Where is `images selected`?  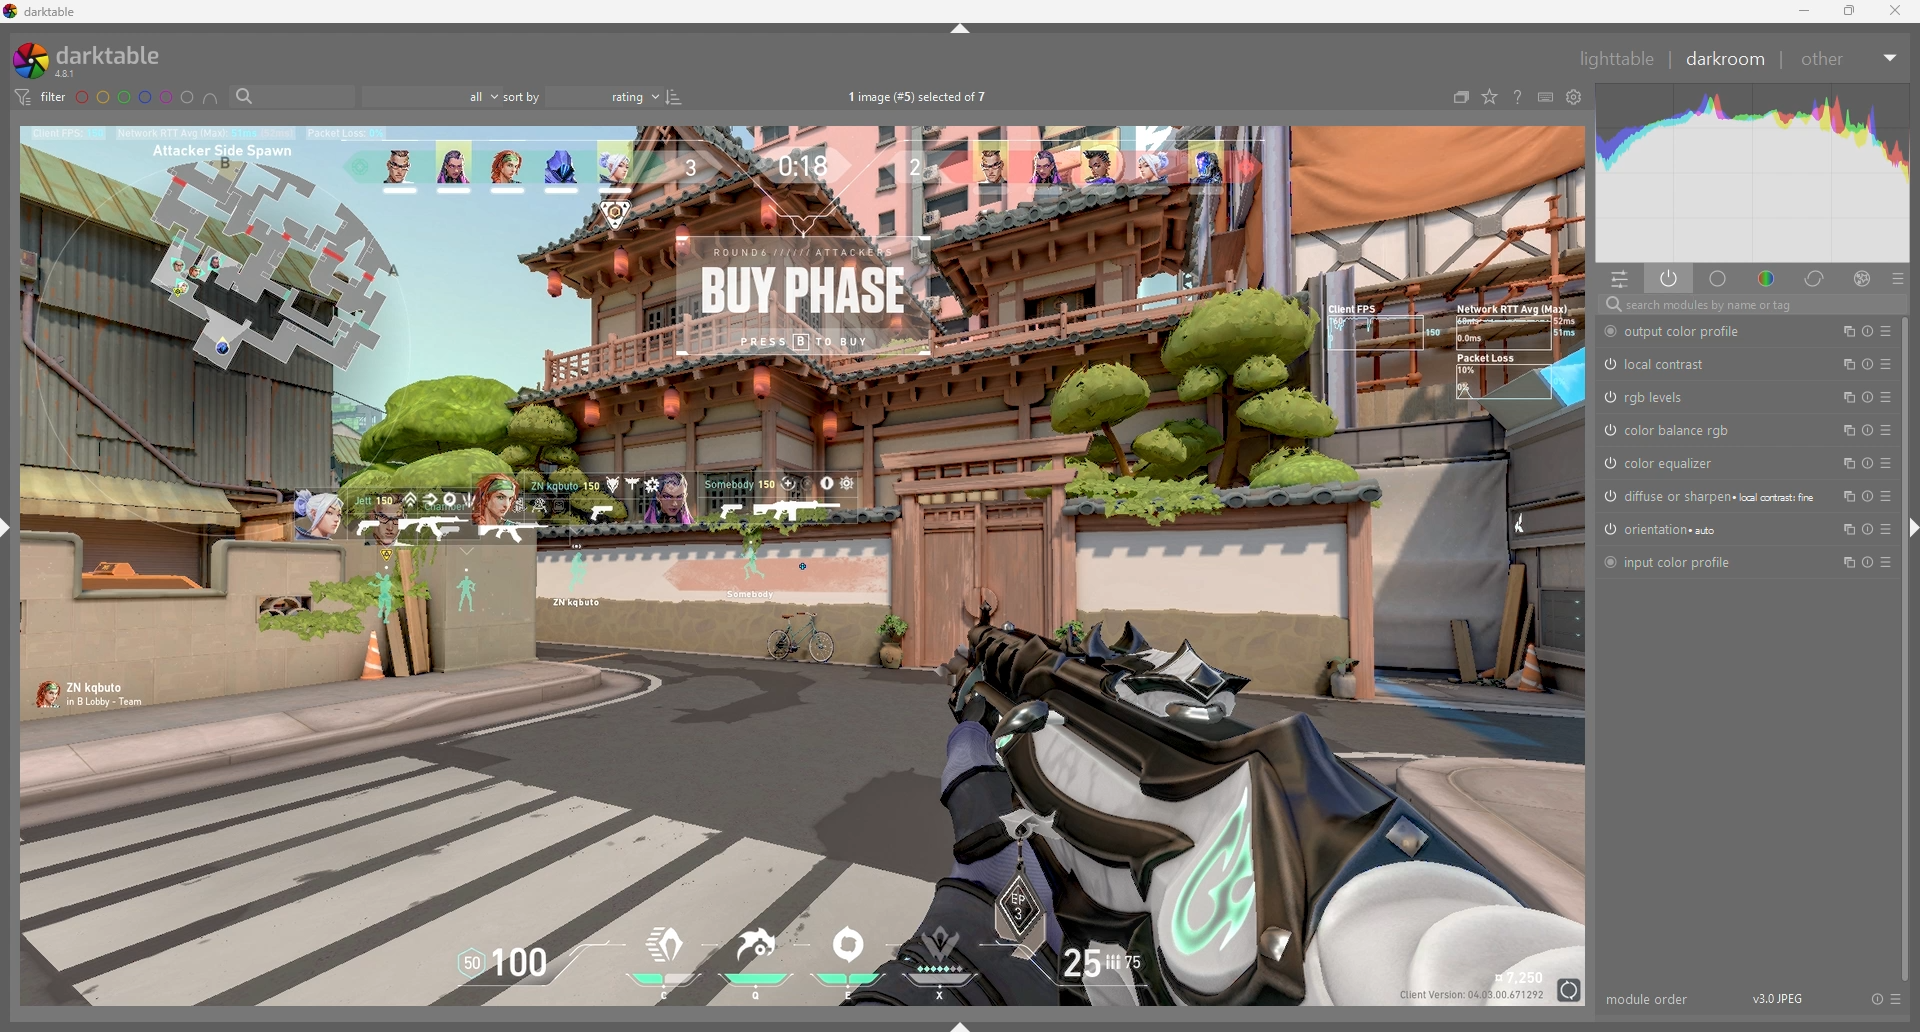 images selected is located at coordinates (921, 97).